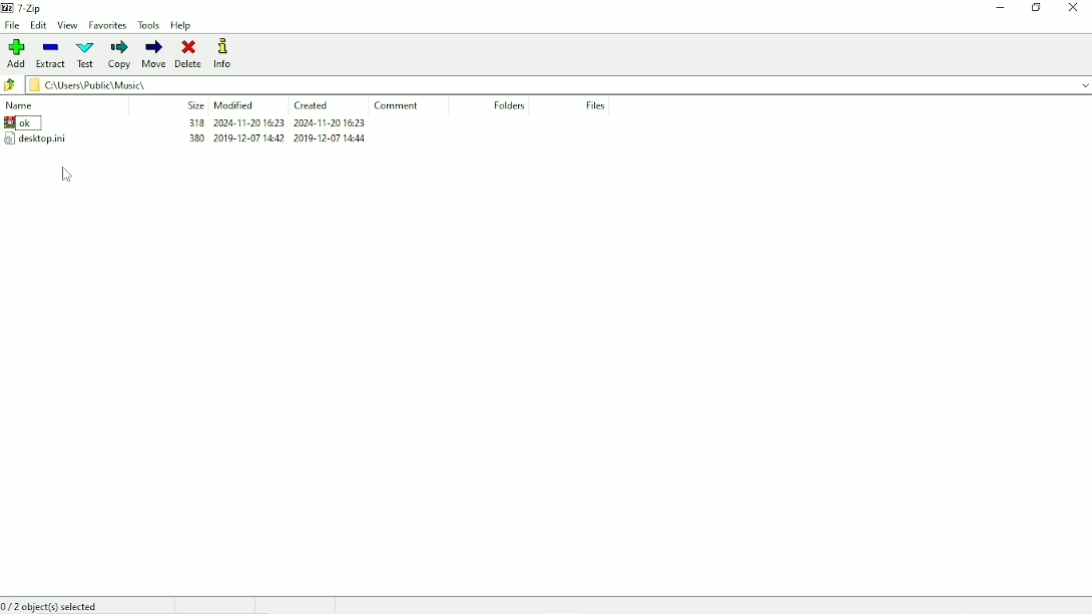  I want to click on drop down, so click(1078, 84).